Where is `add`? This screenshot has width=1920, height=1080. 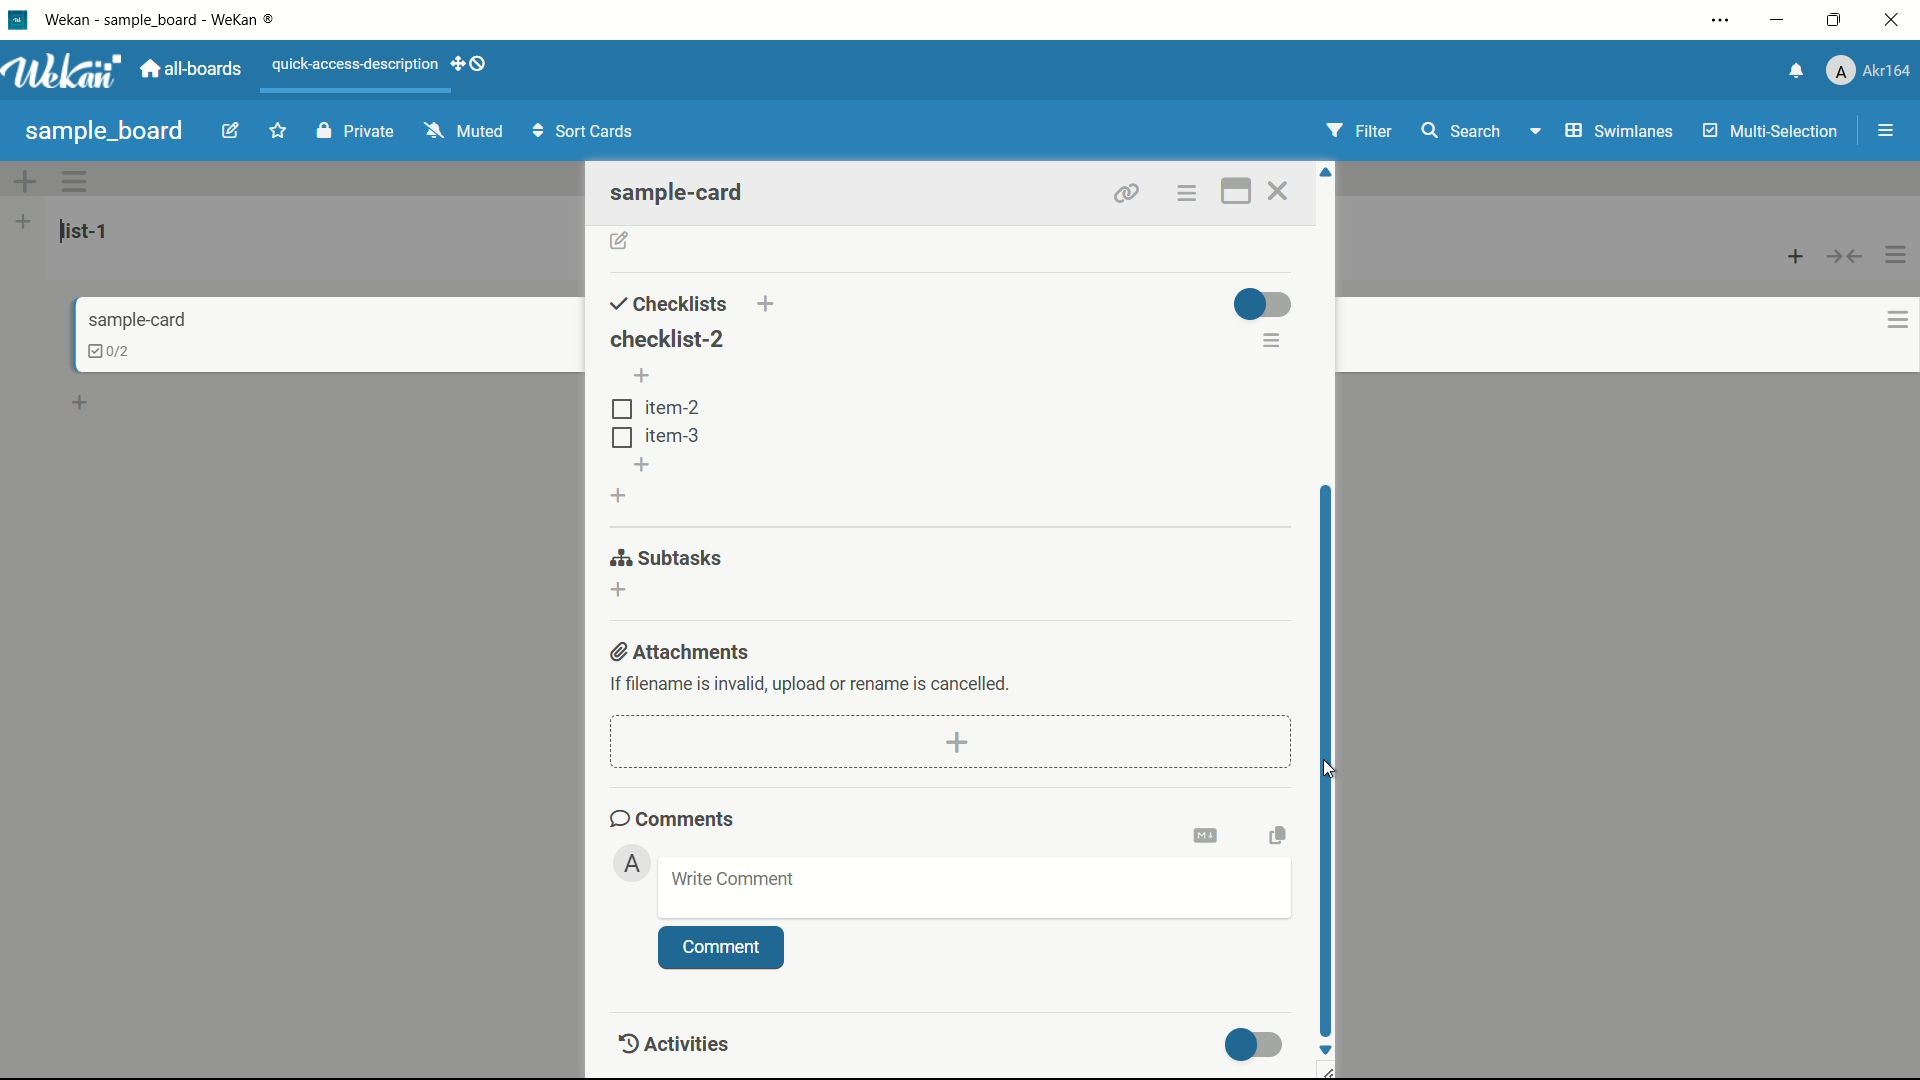 add is located at coordinates (83, 399).